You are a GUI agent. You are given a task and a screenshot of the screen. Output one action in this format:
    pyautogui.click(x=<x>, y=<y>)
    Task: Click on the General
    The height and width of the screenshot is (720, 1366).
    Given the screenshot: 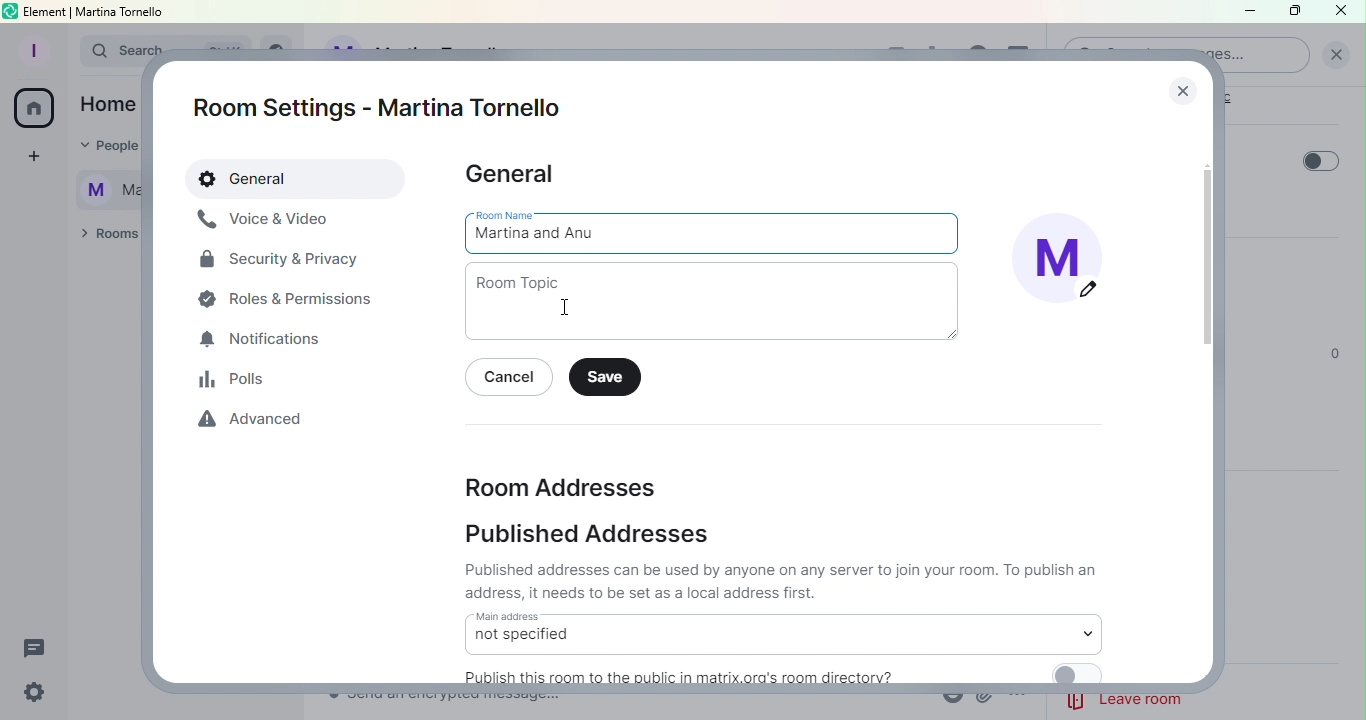 What is the action you would take?
    pyautogui.click(x=298, y=180)
    